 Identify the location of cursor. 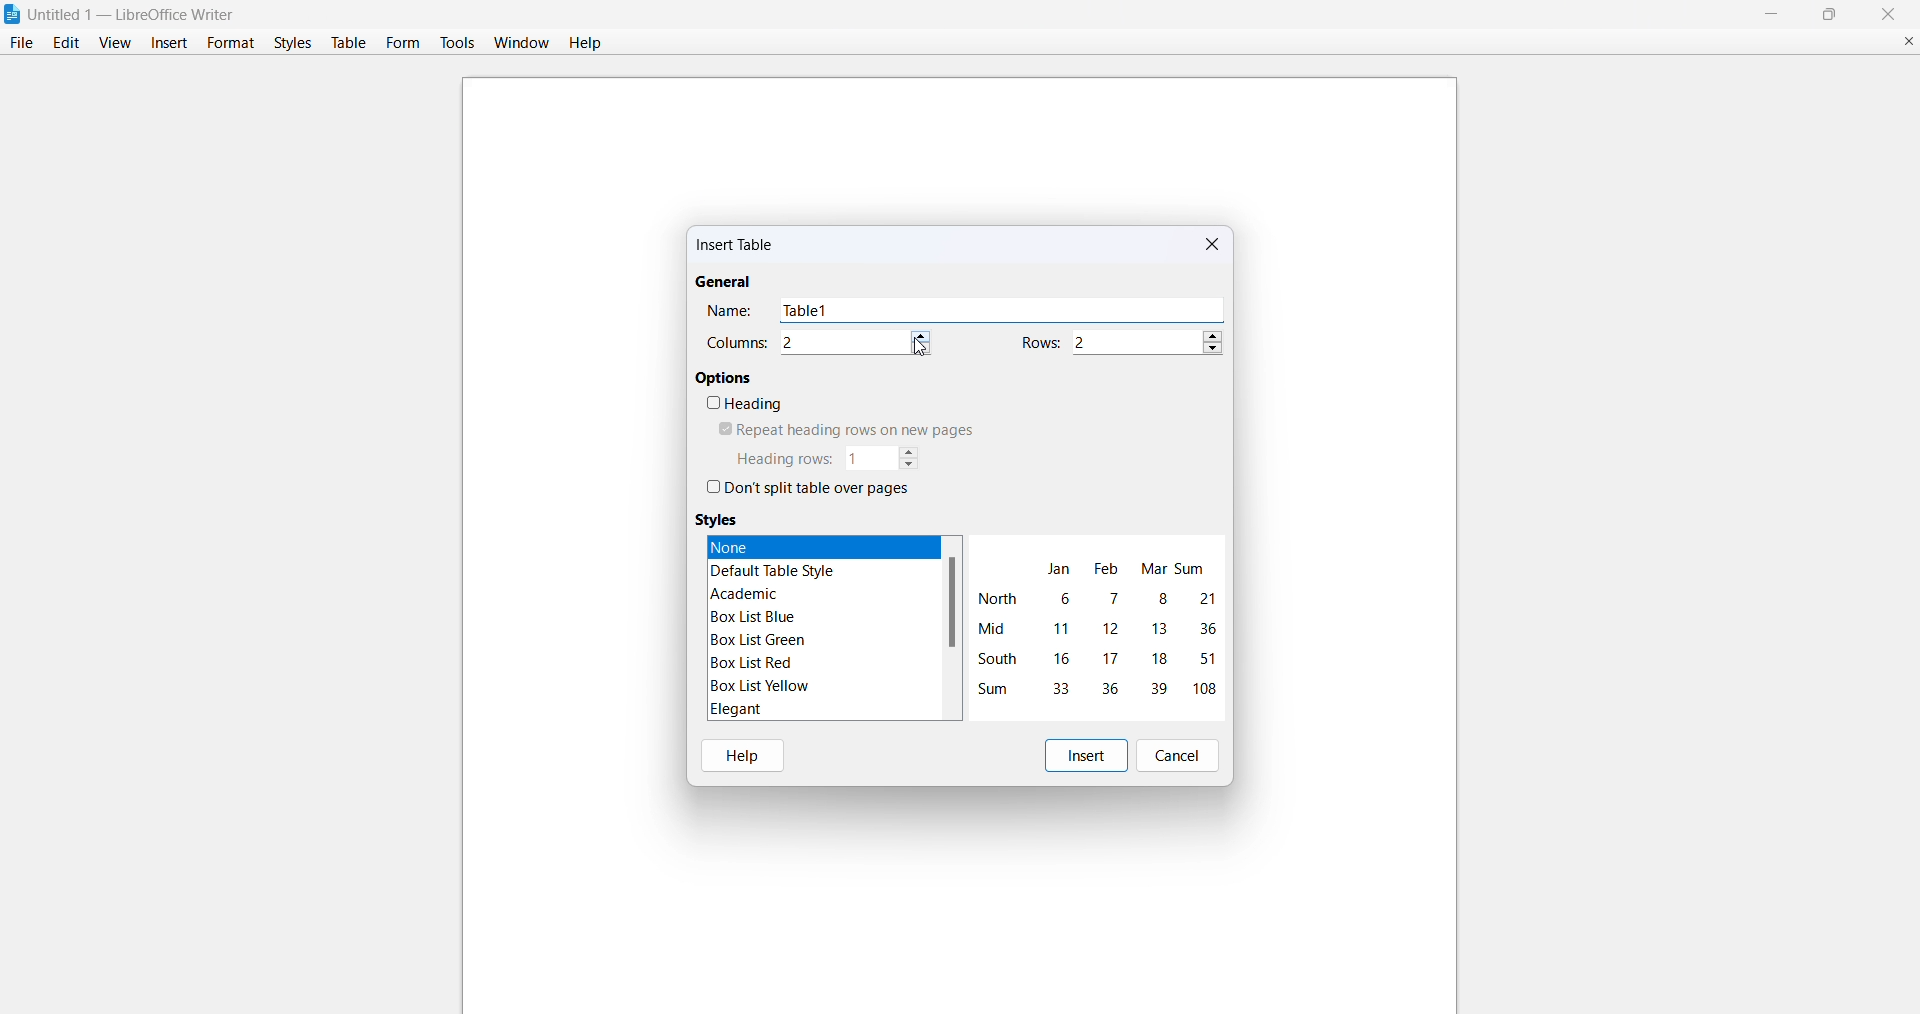
(924, 352).